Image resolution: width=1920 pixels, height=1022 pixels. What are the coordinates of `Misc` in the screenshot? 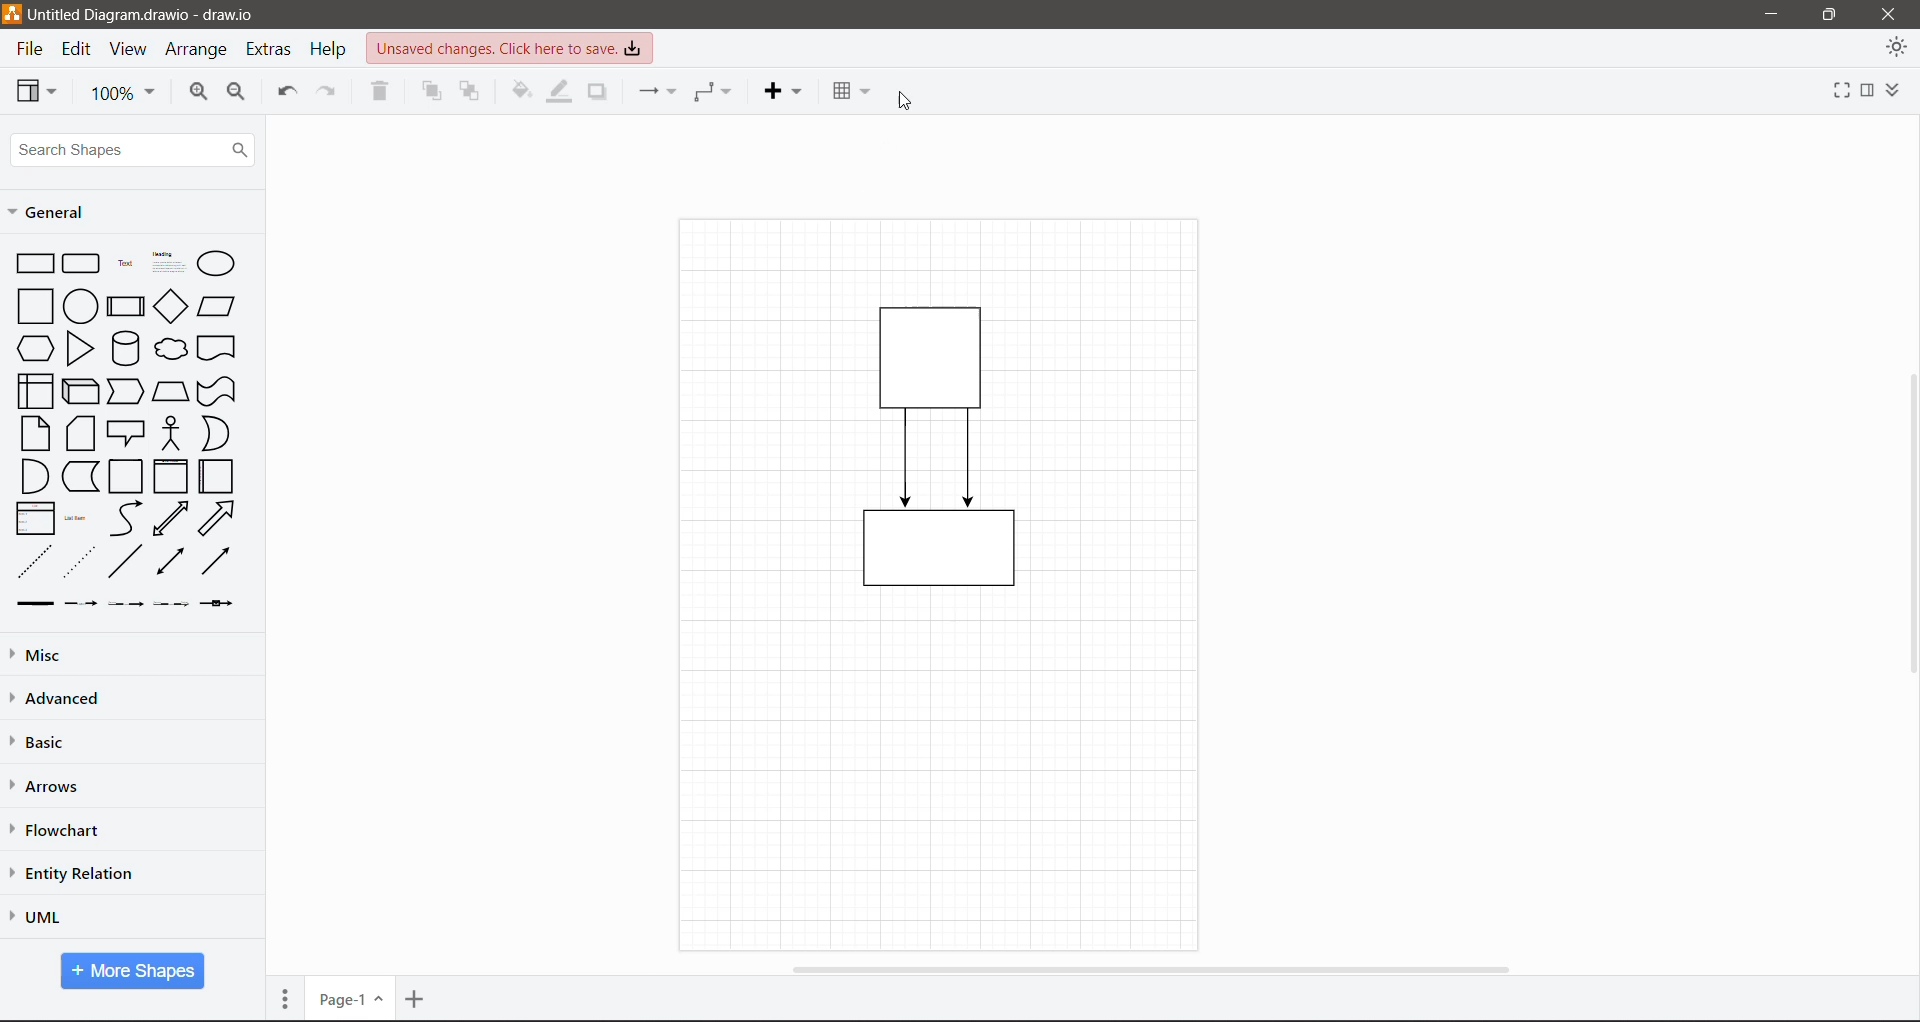 It's located at (81, 654).